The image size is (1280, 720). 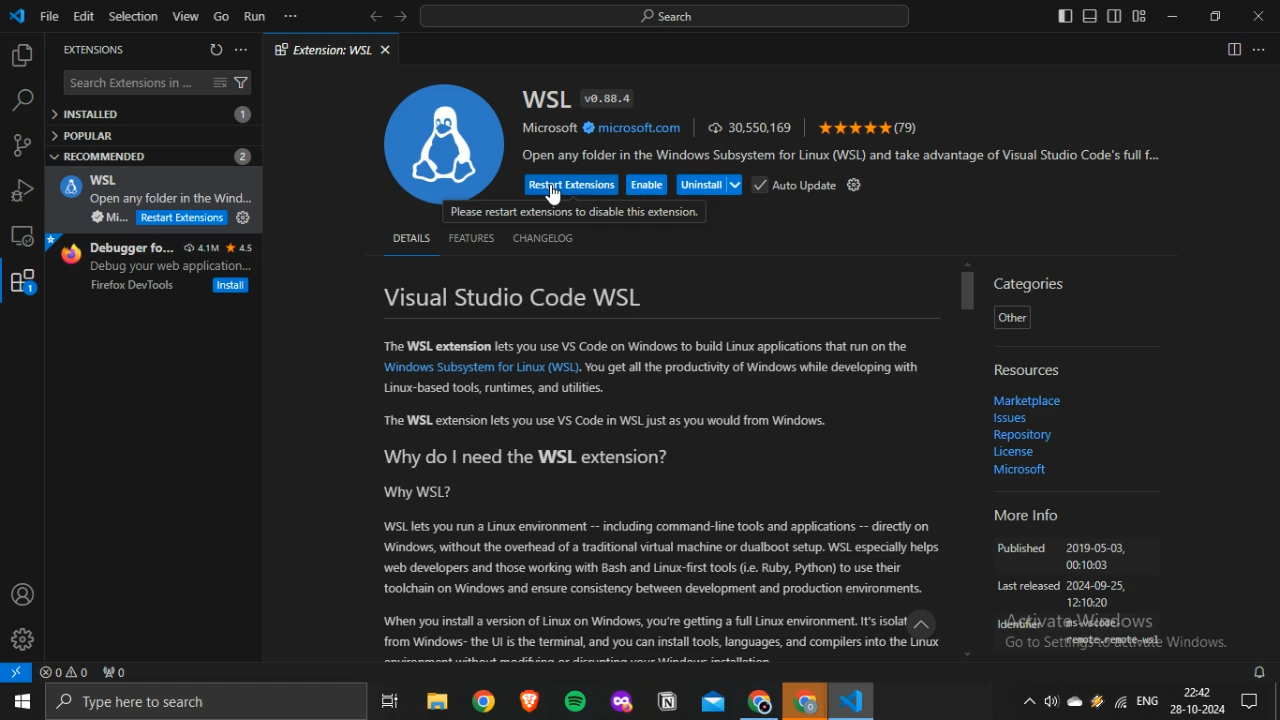 What do you see at coordinates (18, 17) in the screenshot?
I see `vscode icon` at bounding box center [18, 17].